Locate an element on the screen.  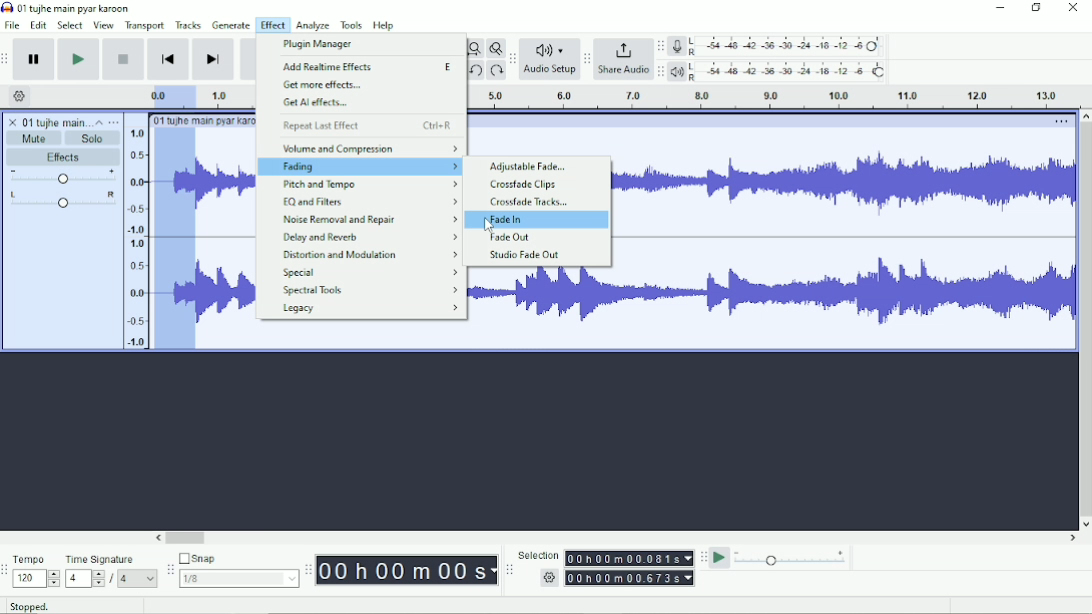
Effect is located at coordinates (272, 24).